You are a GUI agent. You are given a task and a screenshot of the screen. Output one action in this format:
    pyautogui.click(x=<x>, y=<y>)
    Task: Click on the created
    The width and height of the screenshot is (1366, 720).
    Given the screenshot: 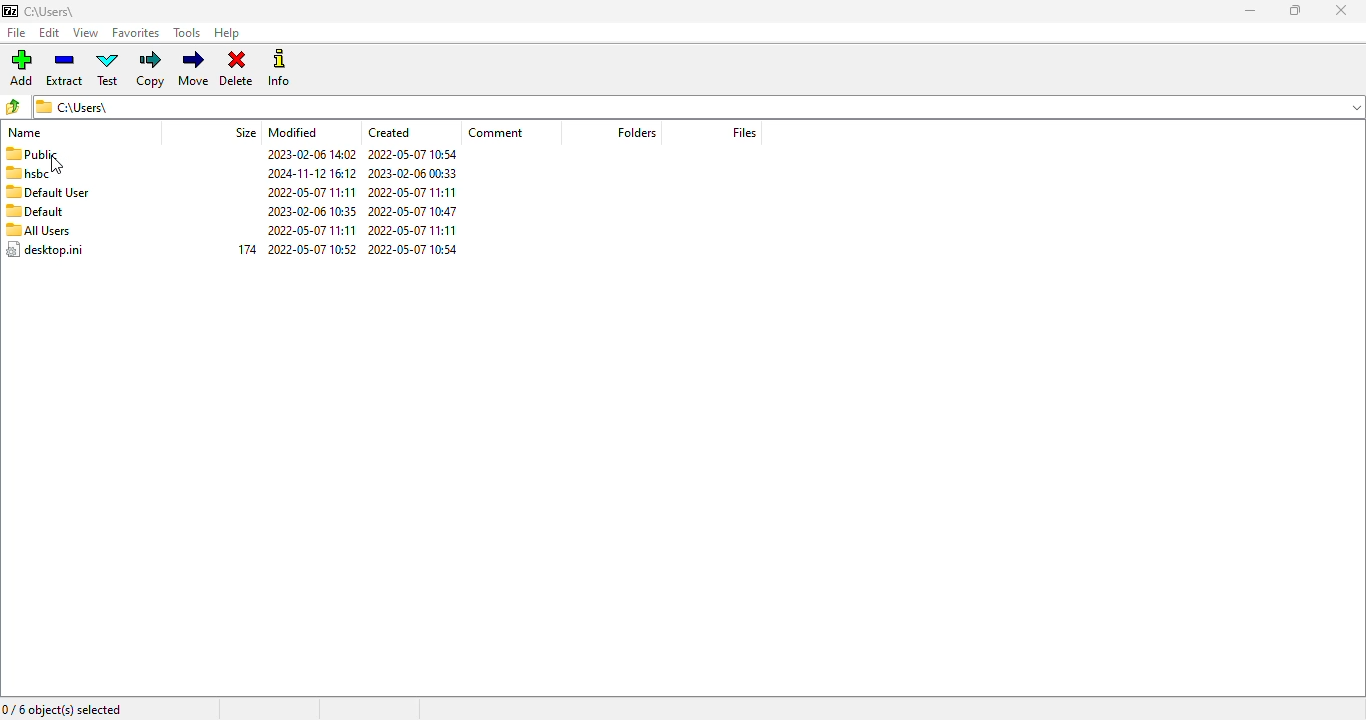 What is the action you would take?
    pyautogui.click(x=388, y=132)
    